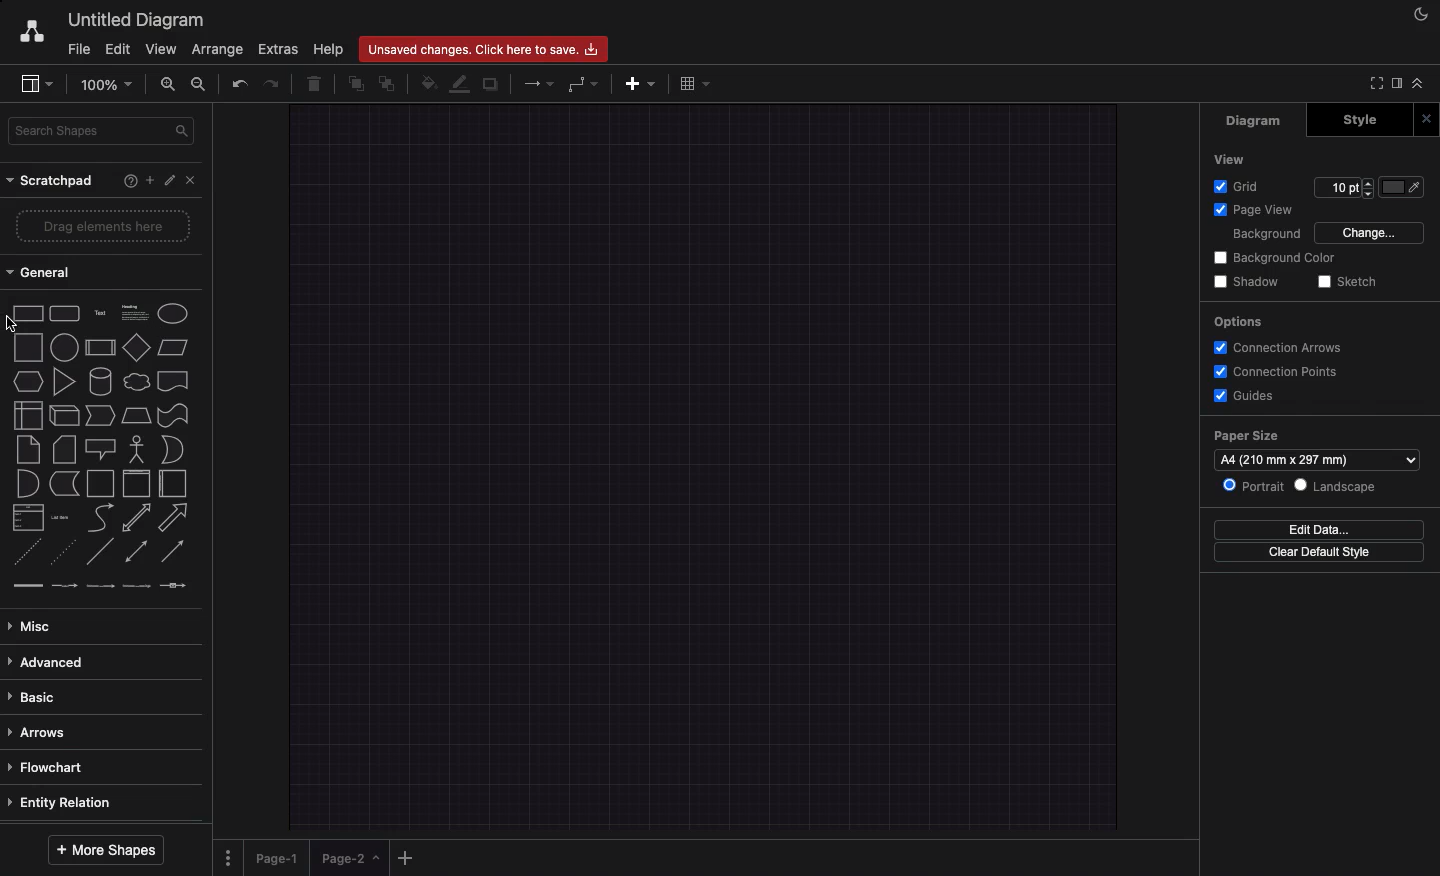  Describe the element at coordinates (278, 50) in the screenshot. I see `Extras` at that location.